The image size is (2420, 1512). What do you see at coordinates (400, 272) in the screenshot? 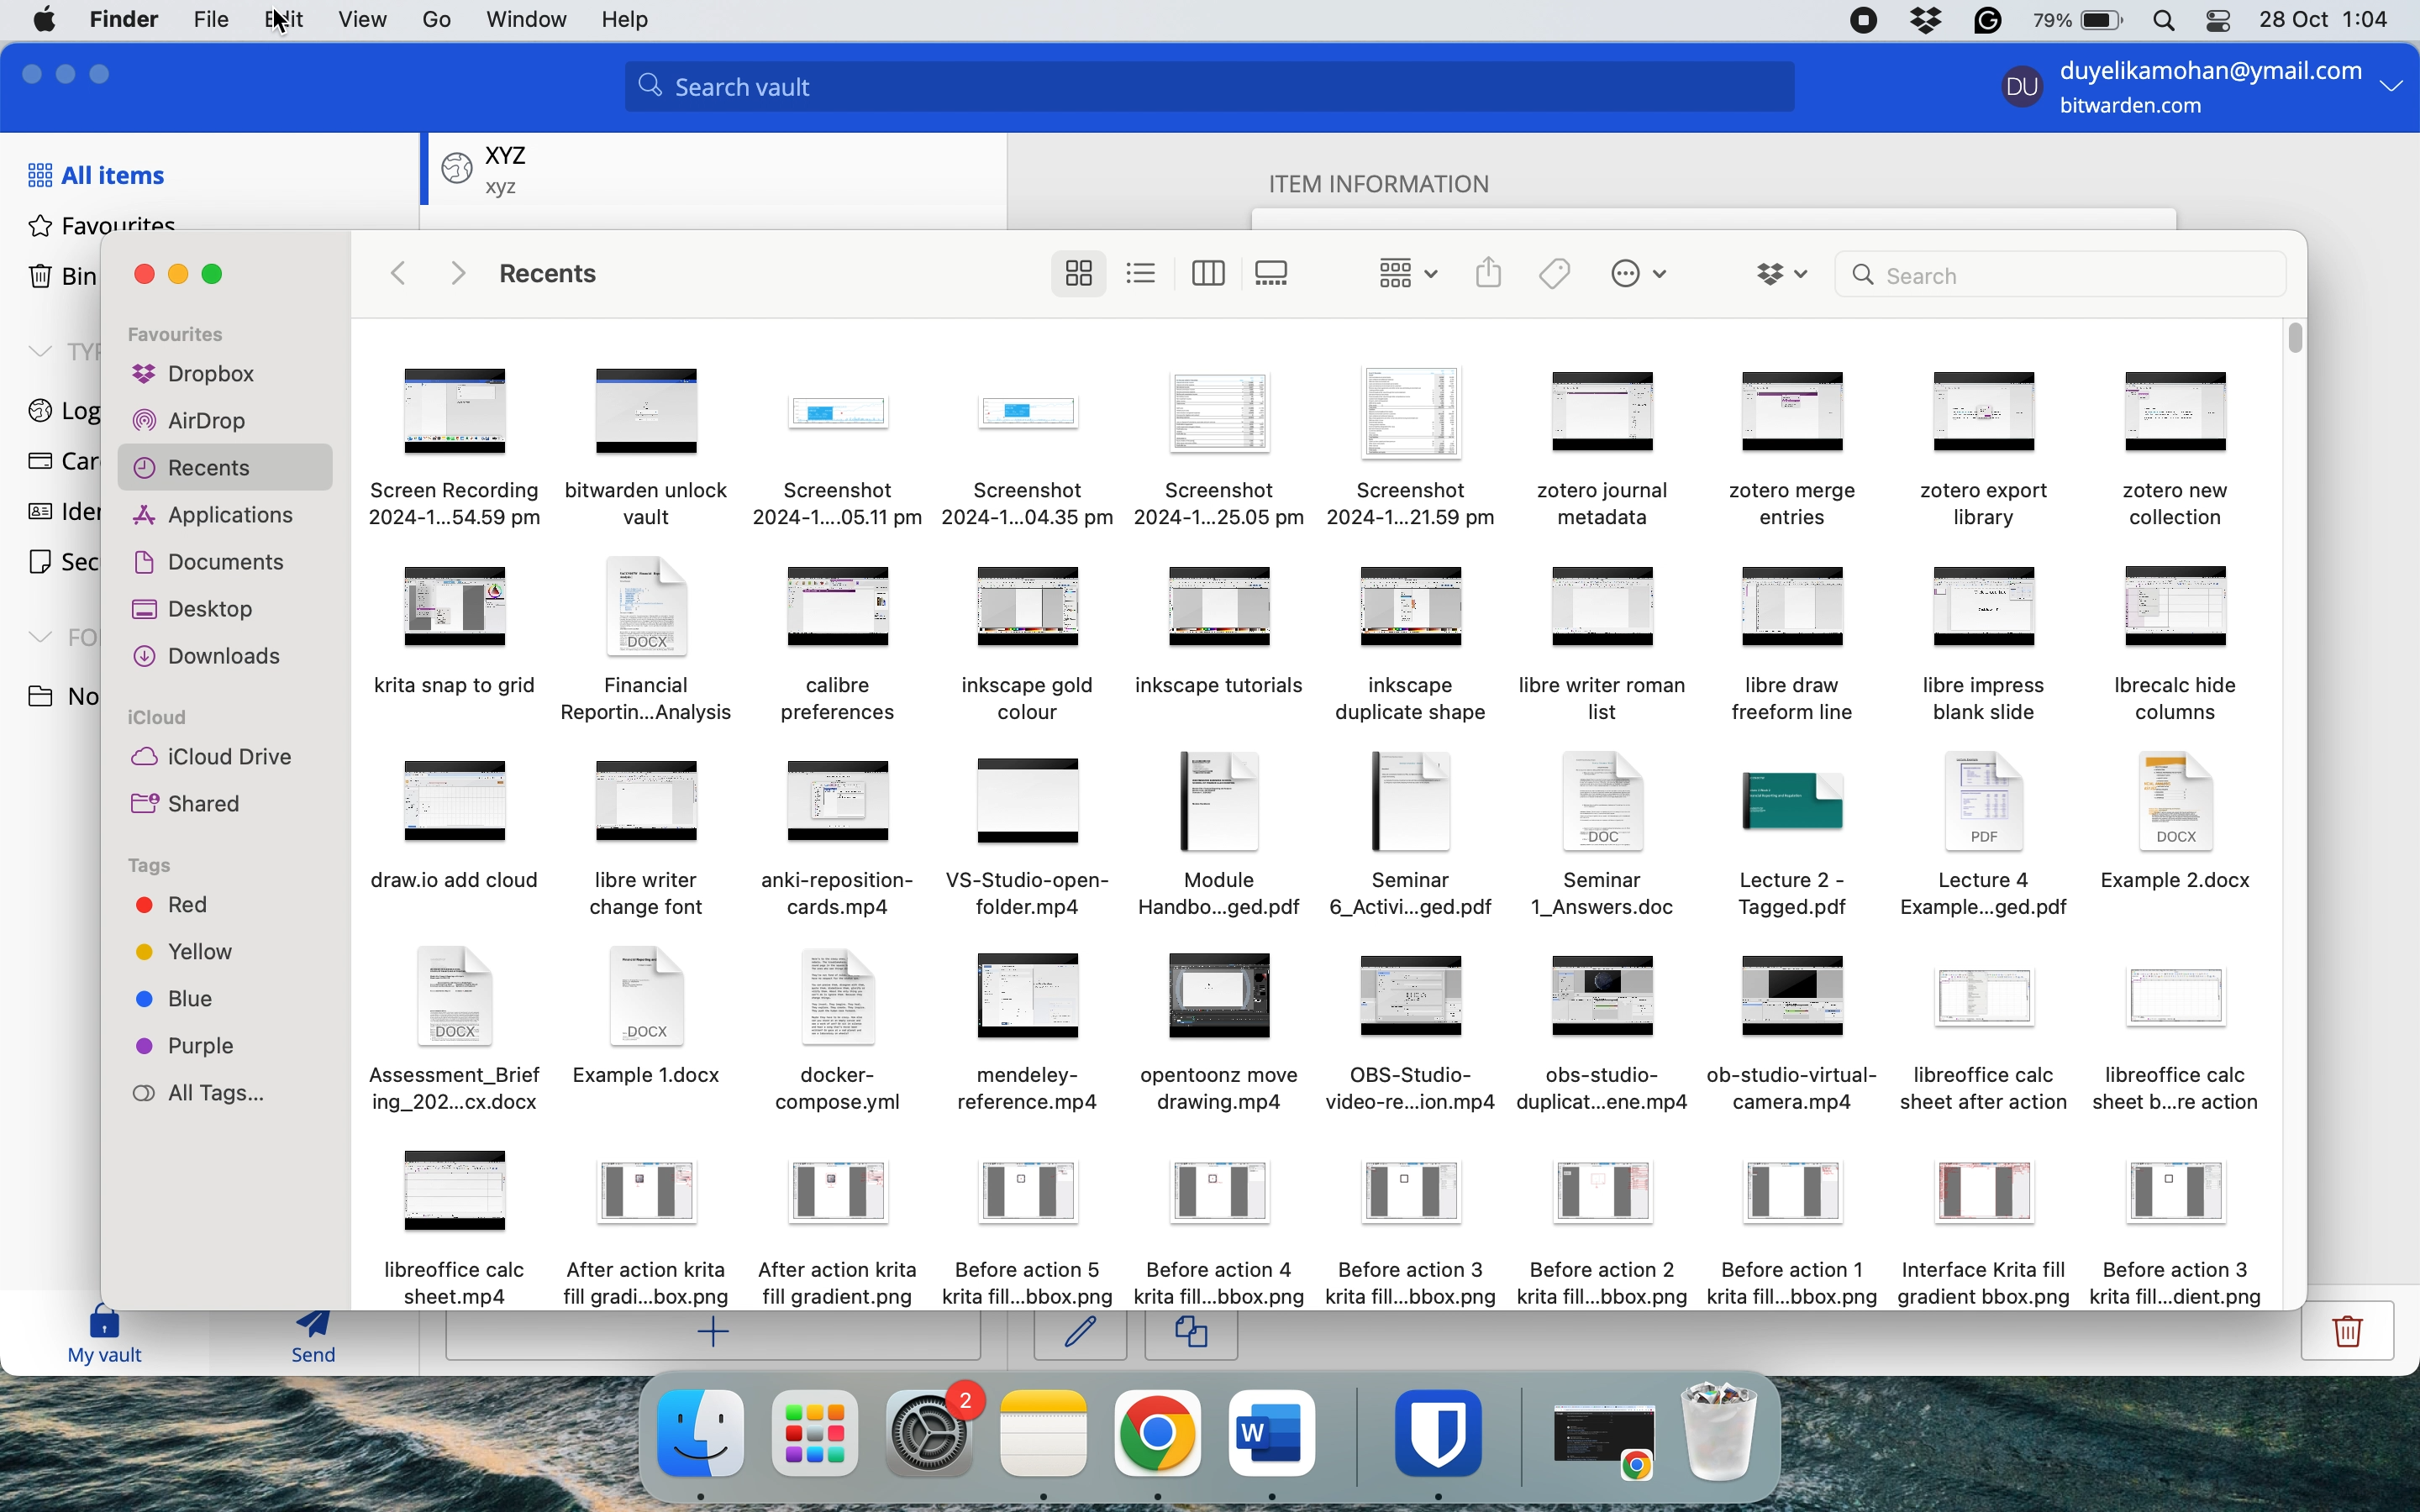
I see `back` at bounding box center [400, 272].